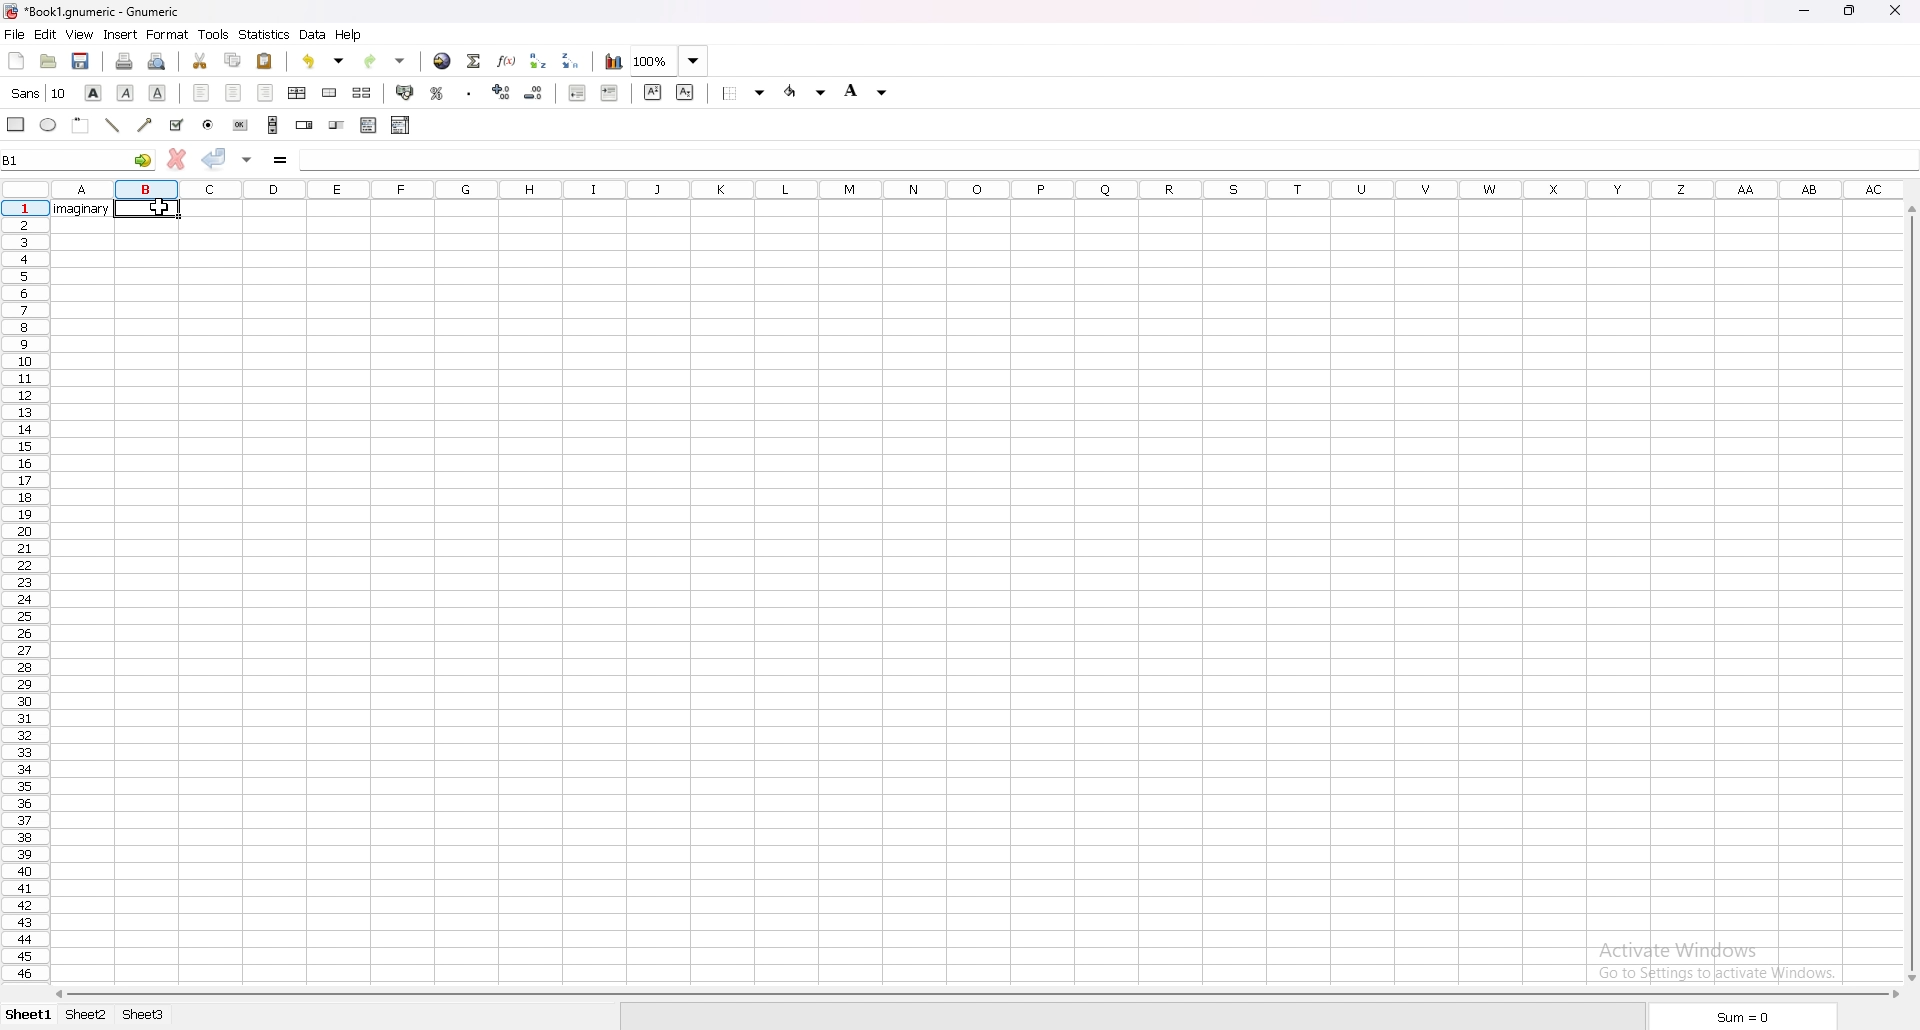 Image resolution: width=1920 pixels, height=1030 pixels. What do you see at coordinates (178, 124) in the screenshot?
I see `tickbox` at bounding box center [178, 124].